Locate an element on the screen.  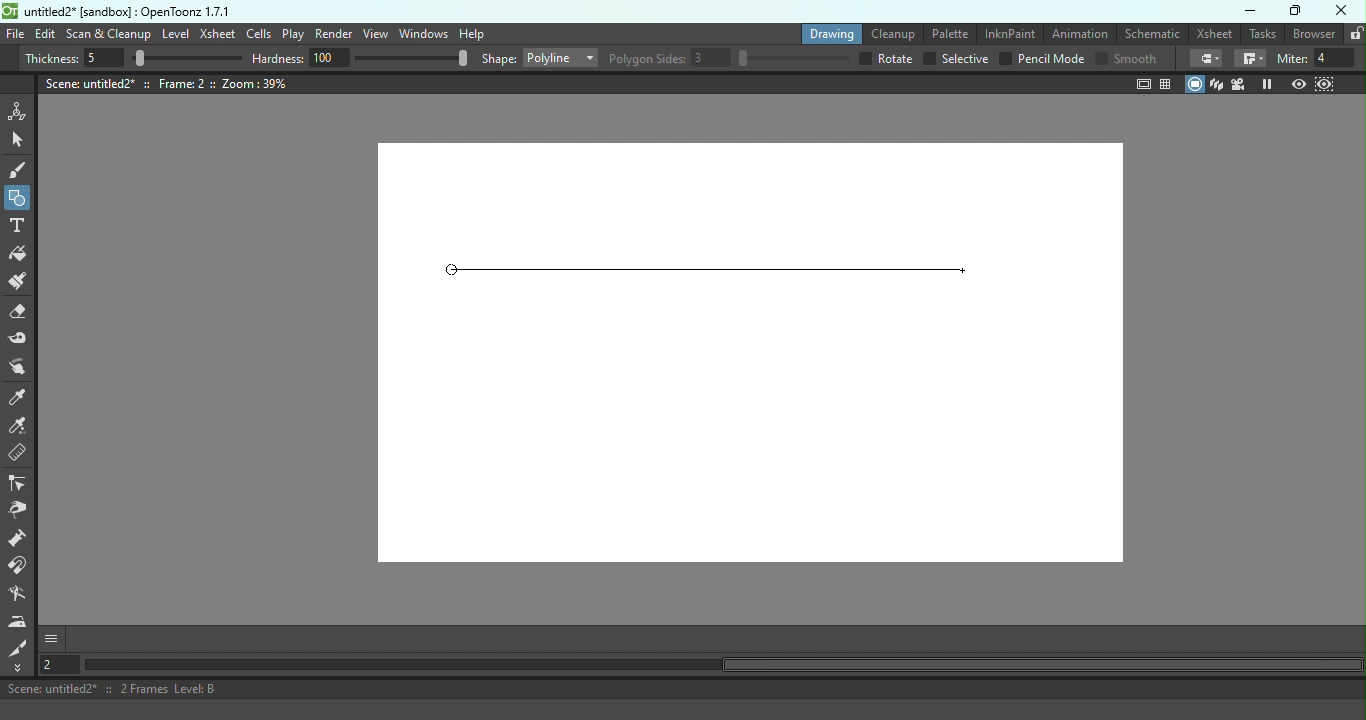
Animation is located at coordinates (1078, 34).